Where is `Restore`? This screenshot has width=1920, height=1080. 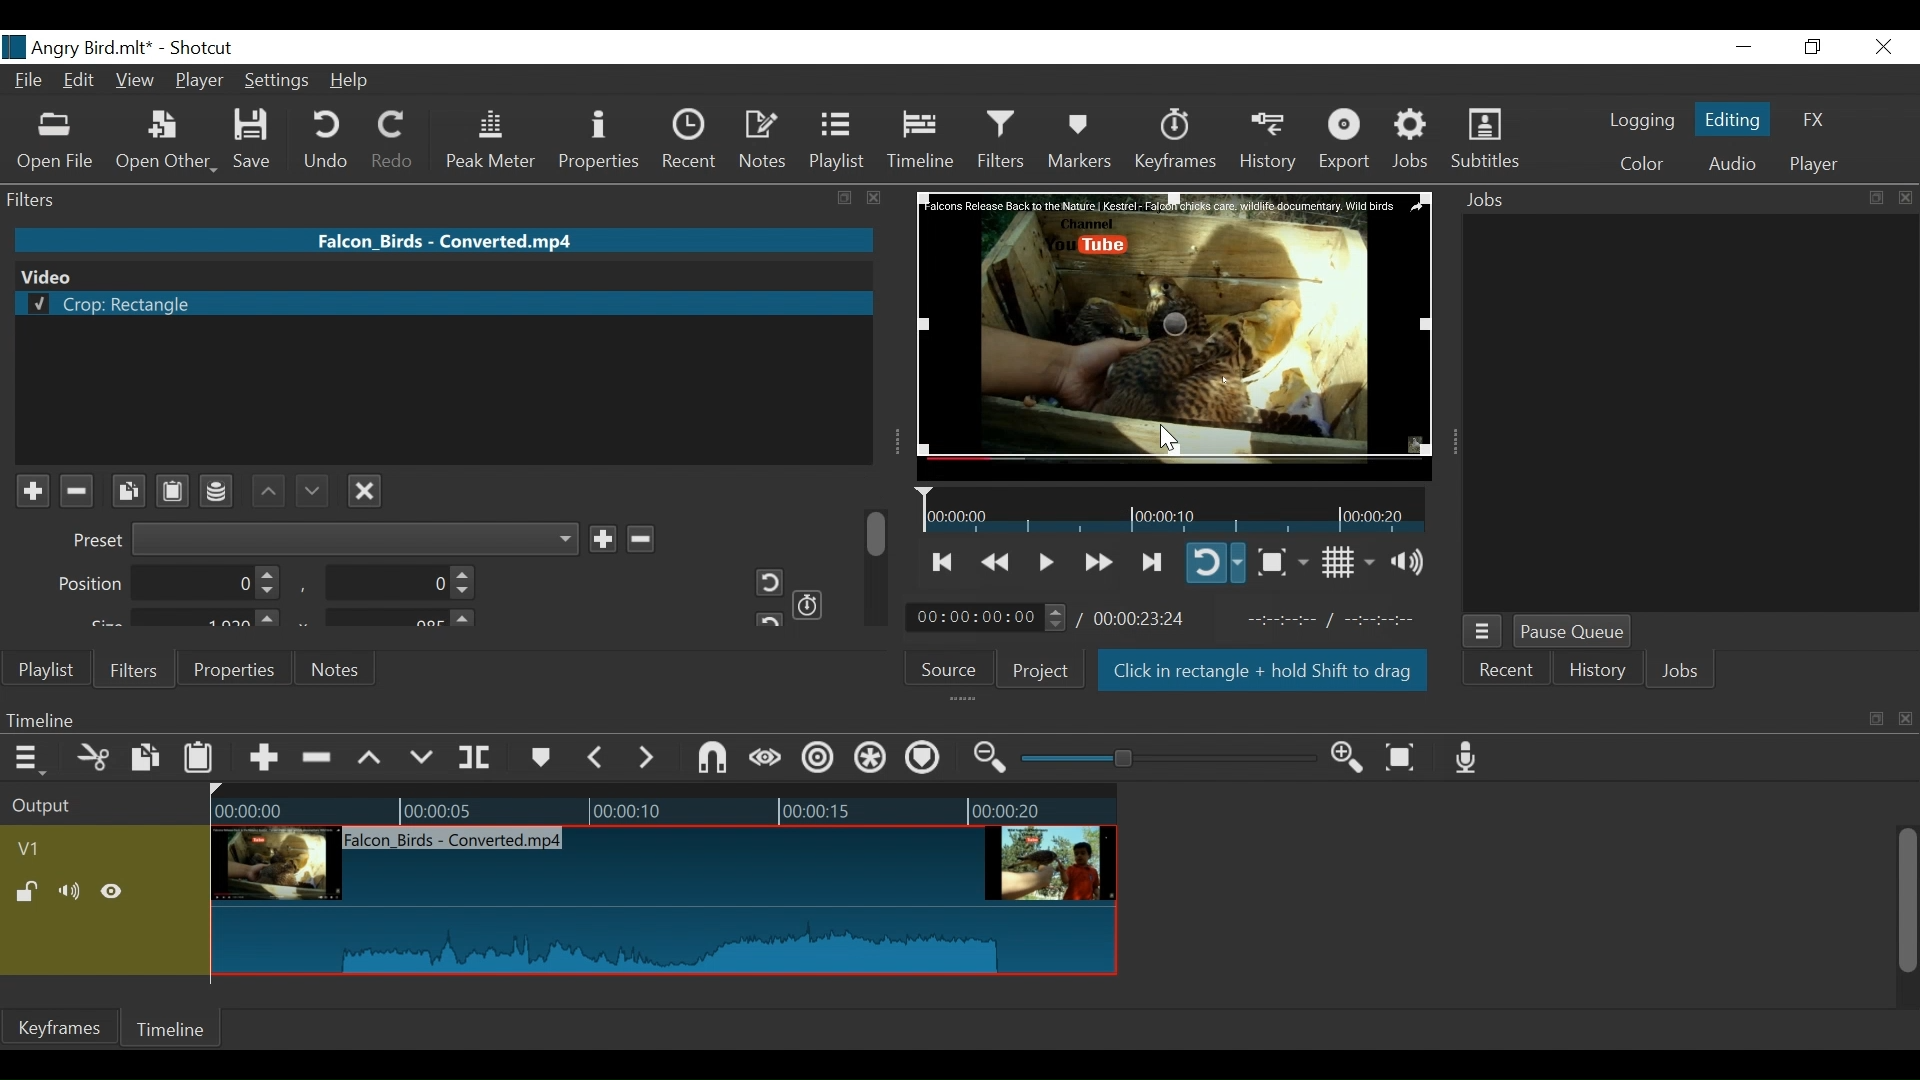 Restore is located at coordinates (1813, 48).